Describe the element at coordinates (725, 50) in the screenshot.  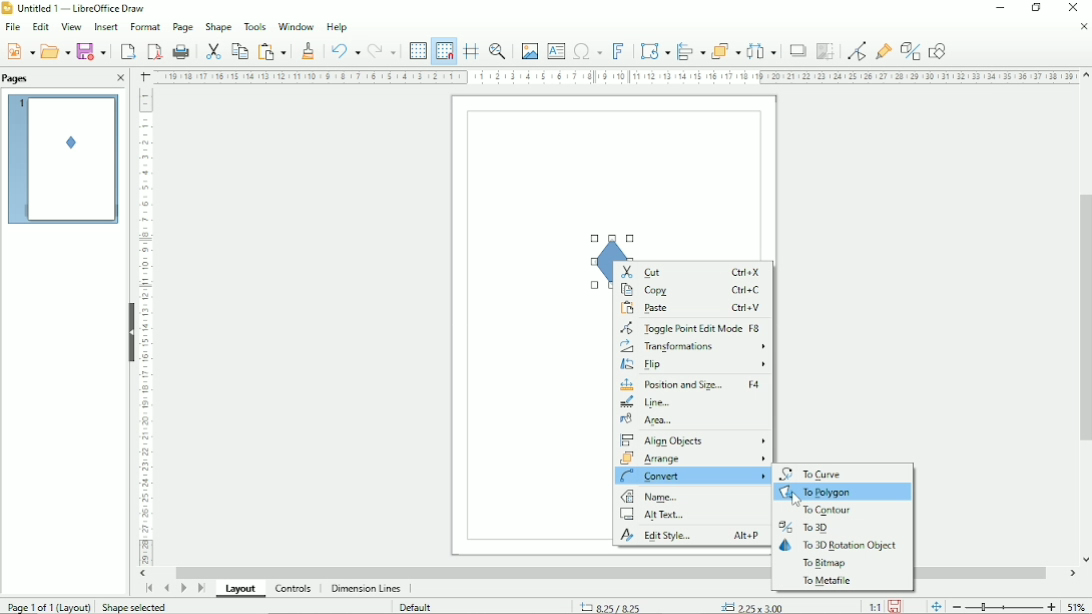
I see `Arrange` at that location.